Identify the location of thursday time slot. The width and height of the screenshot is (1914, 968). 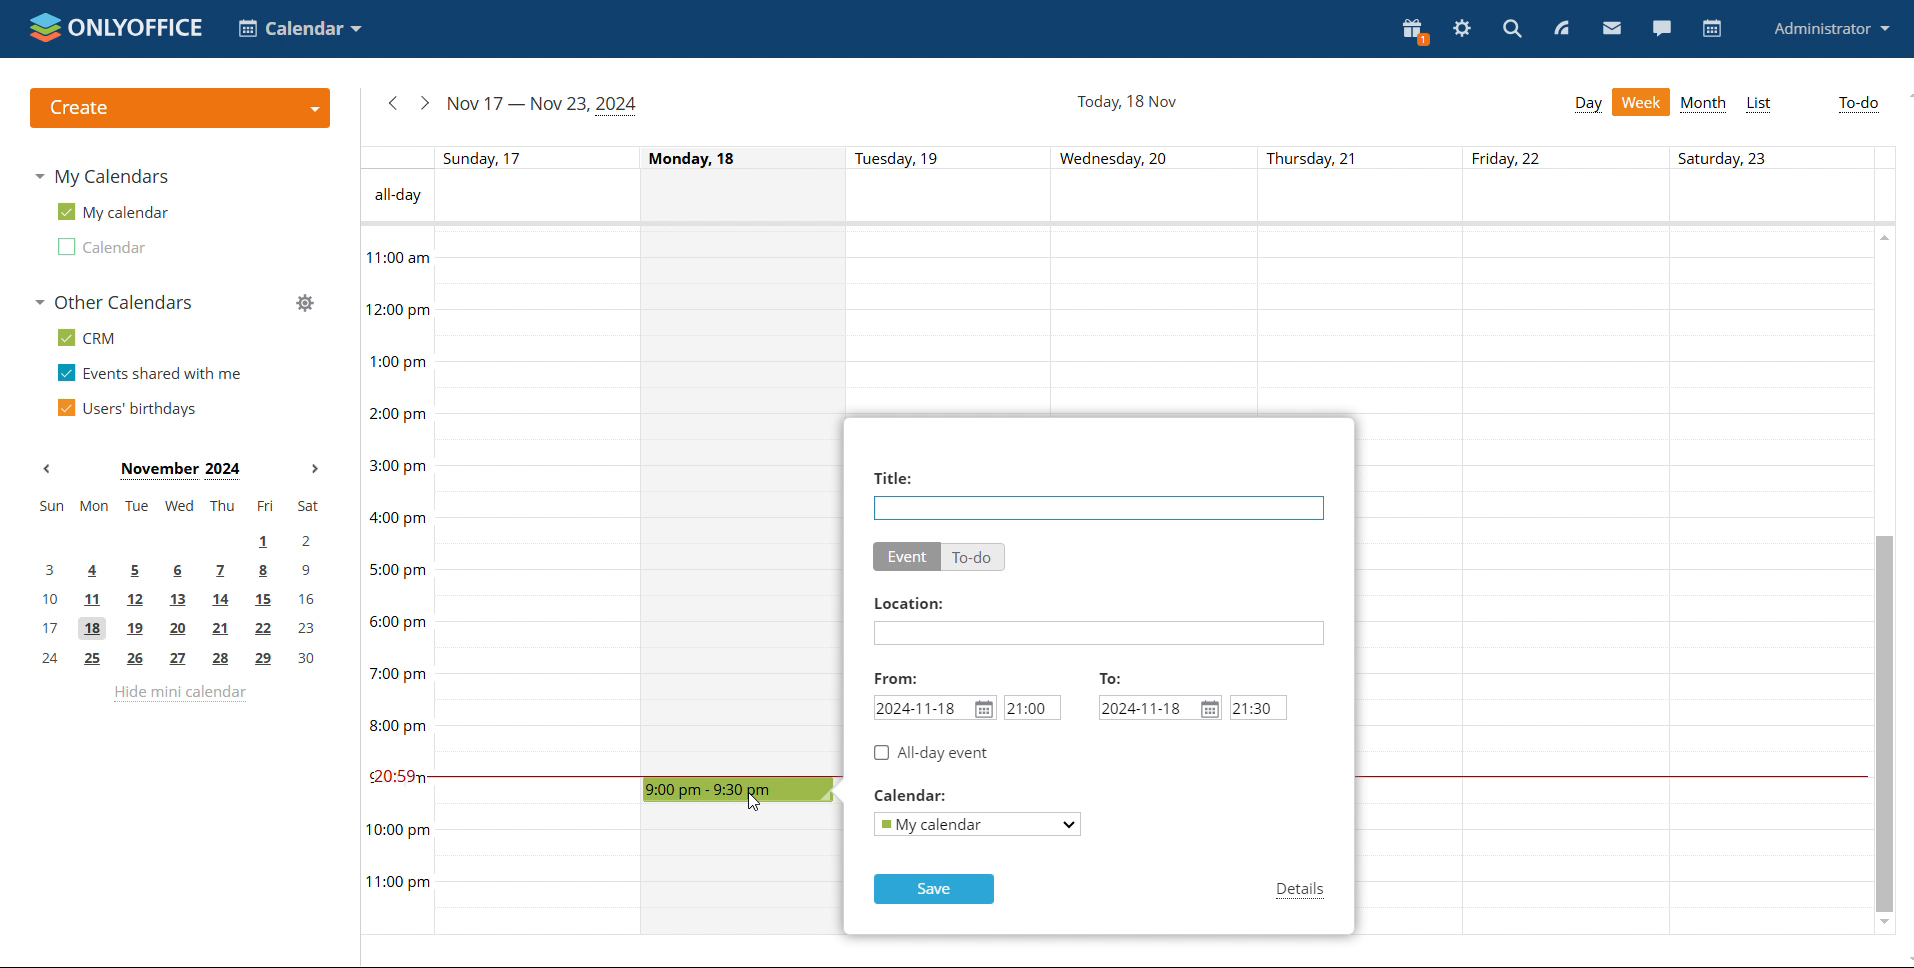
(1308, 320).